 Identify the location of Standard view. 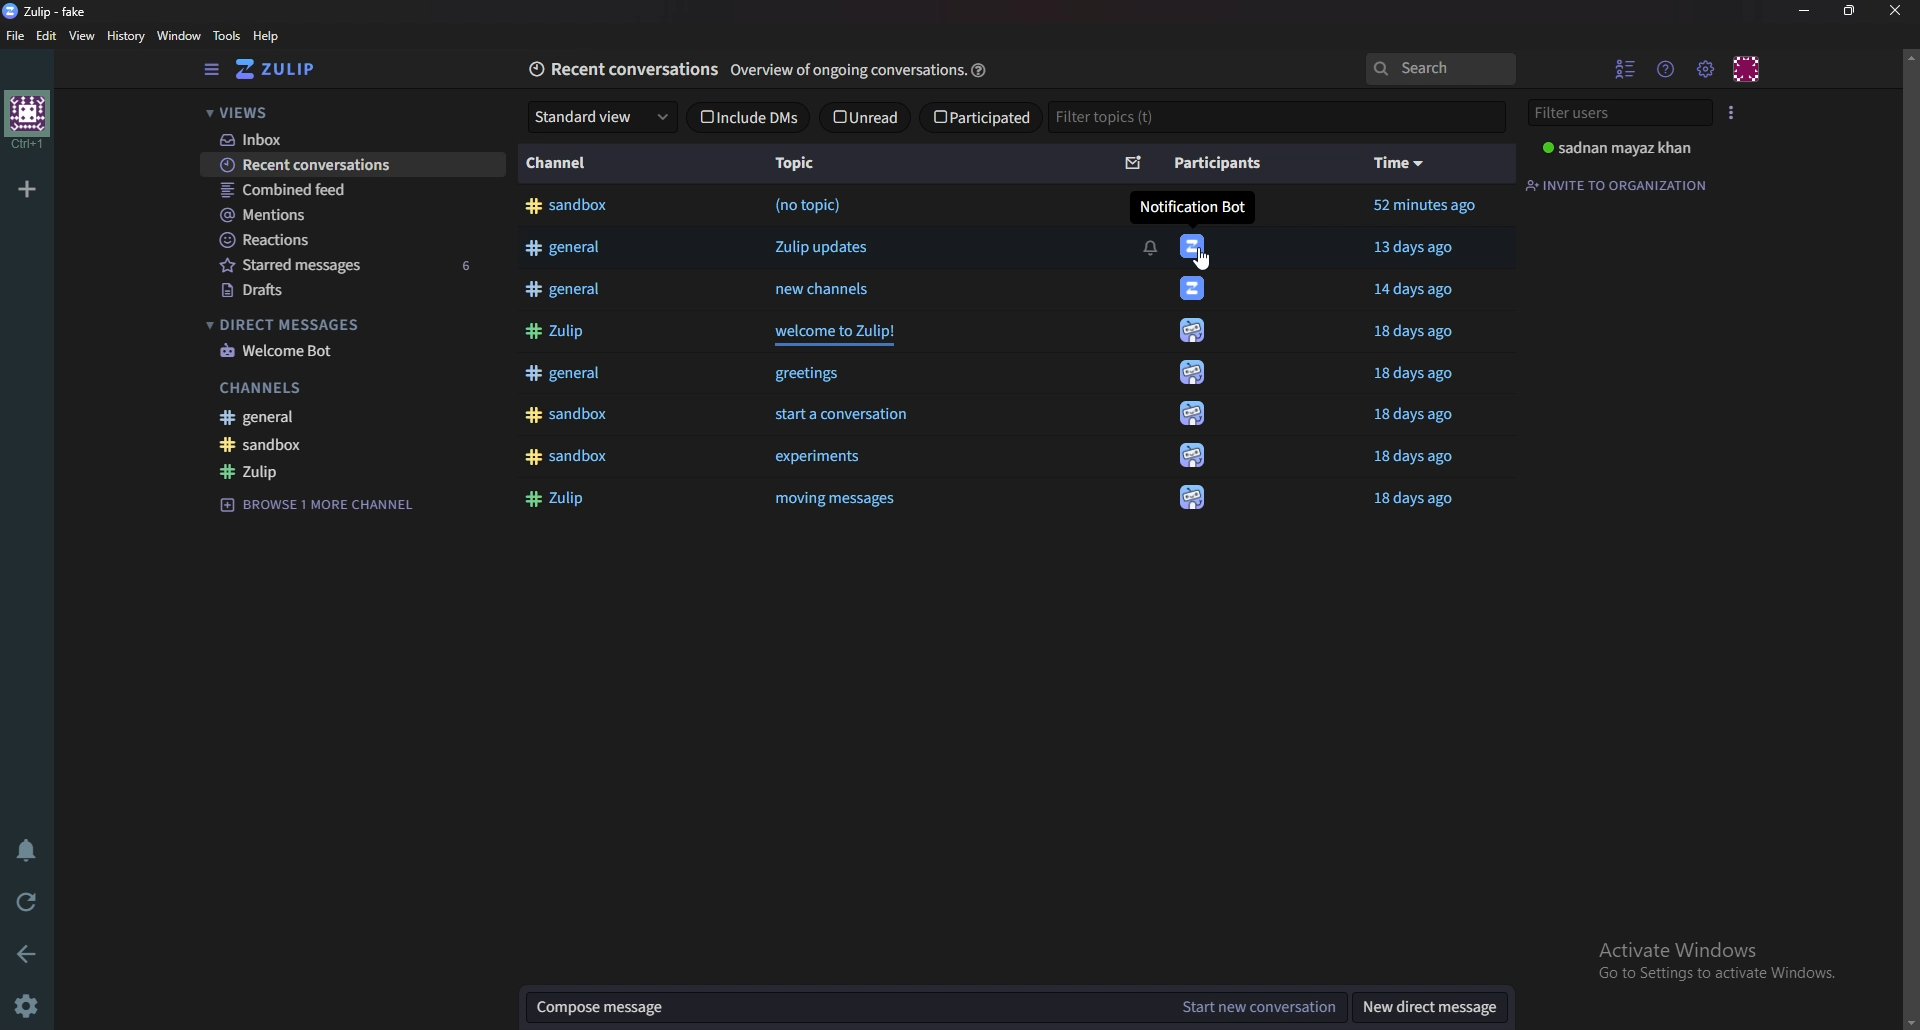
(599, 116).